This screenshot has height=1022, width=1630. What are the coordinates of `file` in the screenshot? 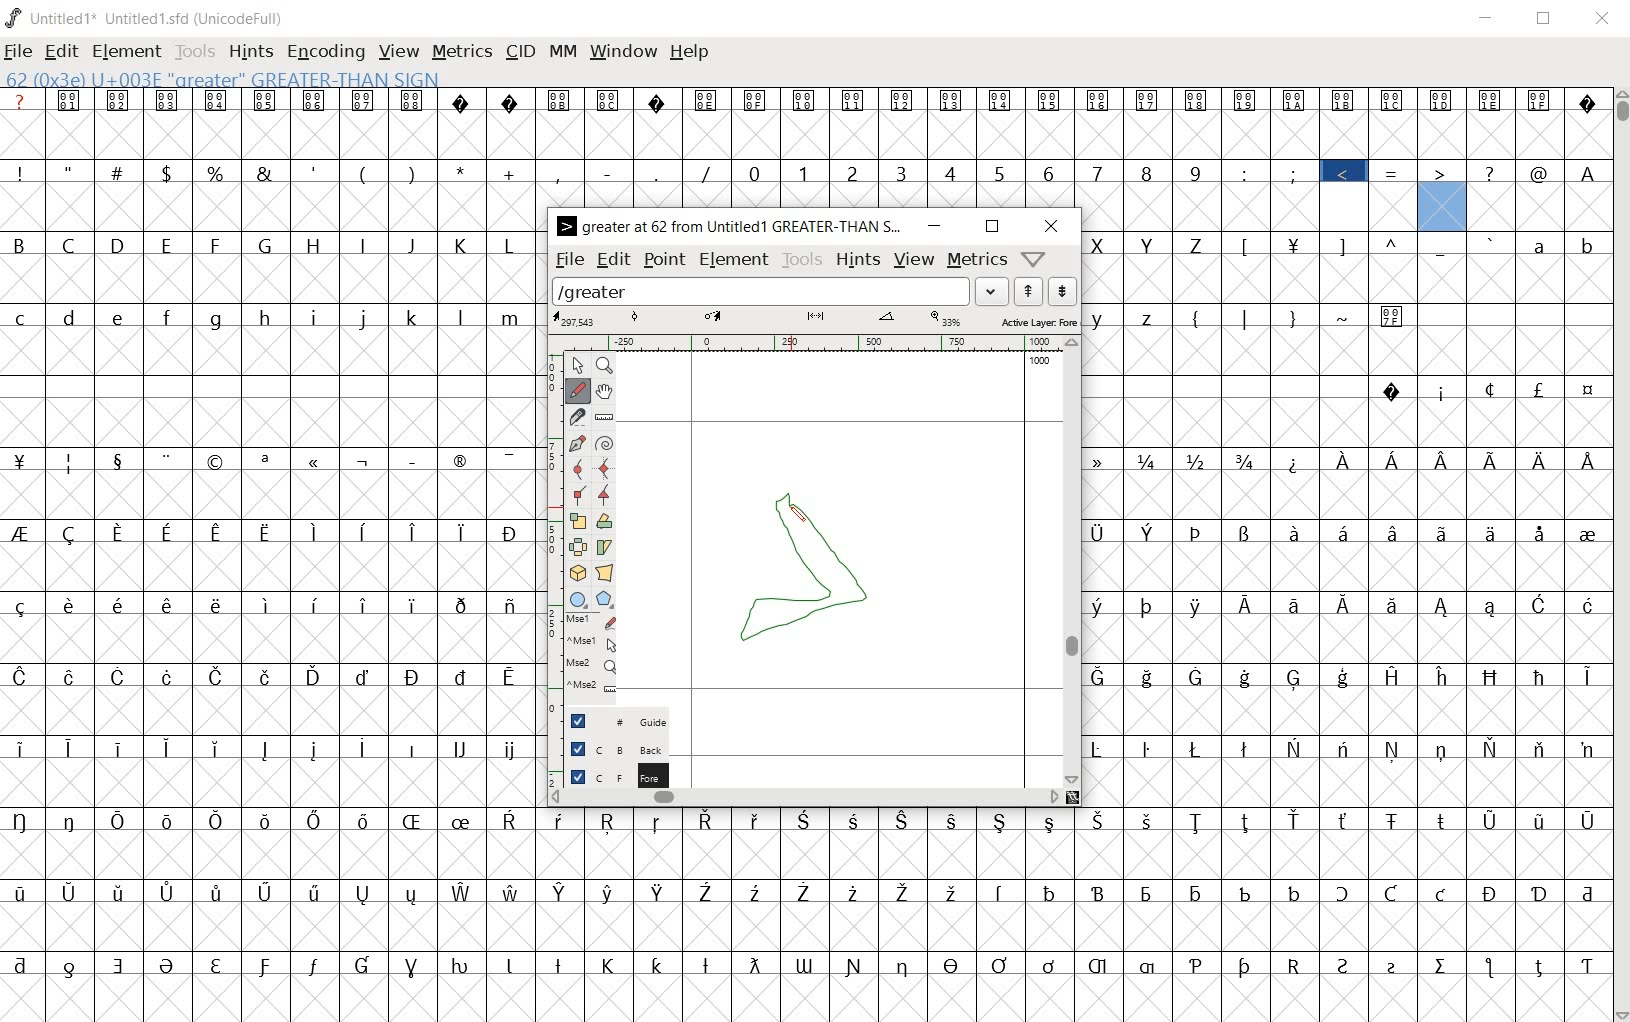 It's located at (568, 260).